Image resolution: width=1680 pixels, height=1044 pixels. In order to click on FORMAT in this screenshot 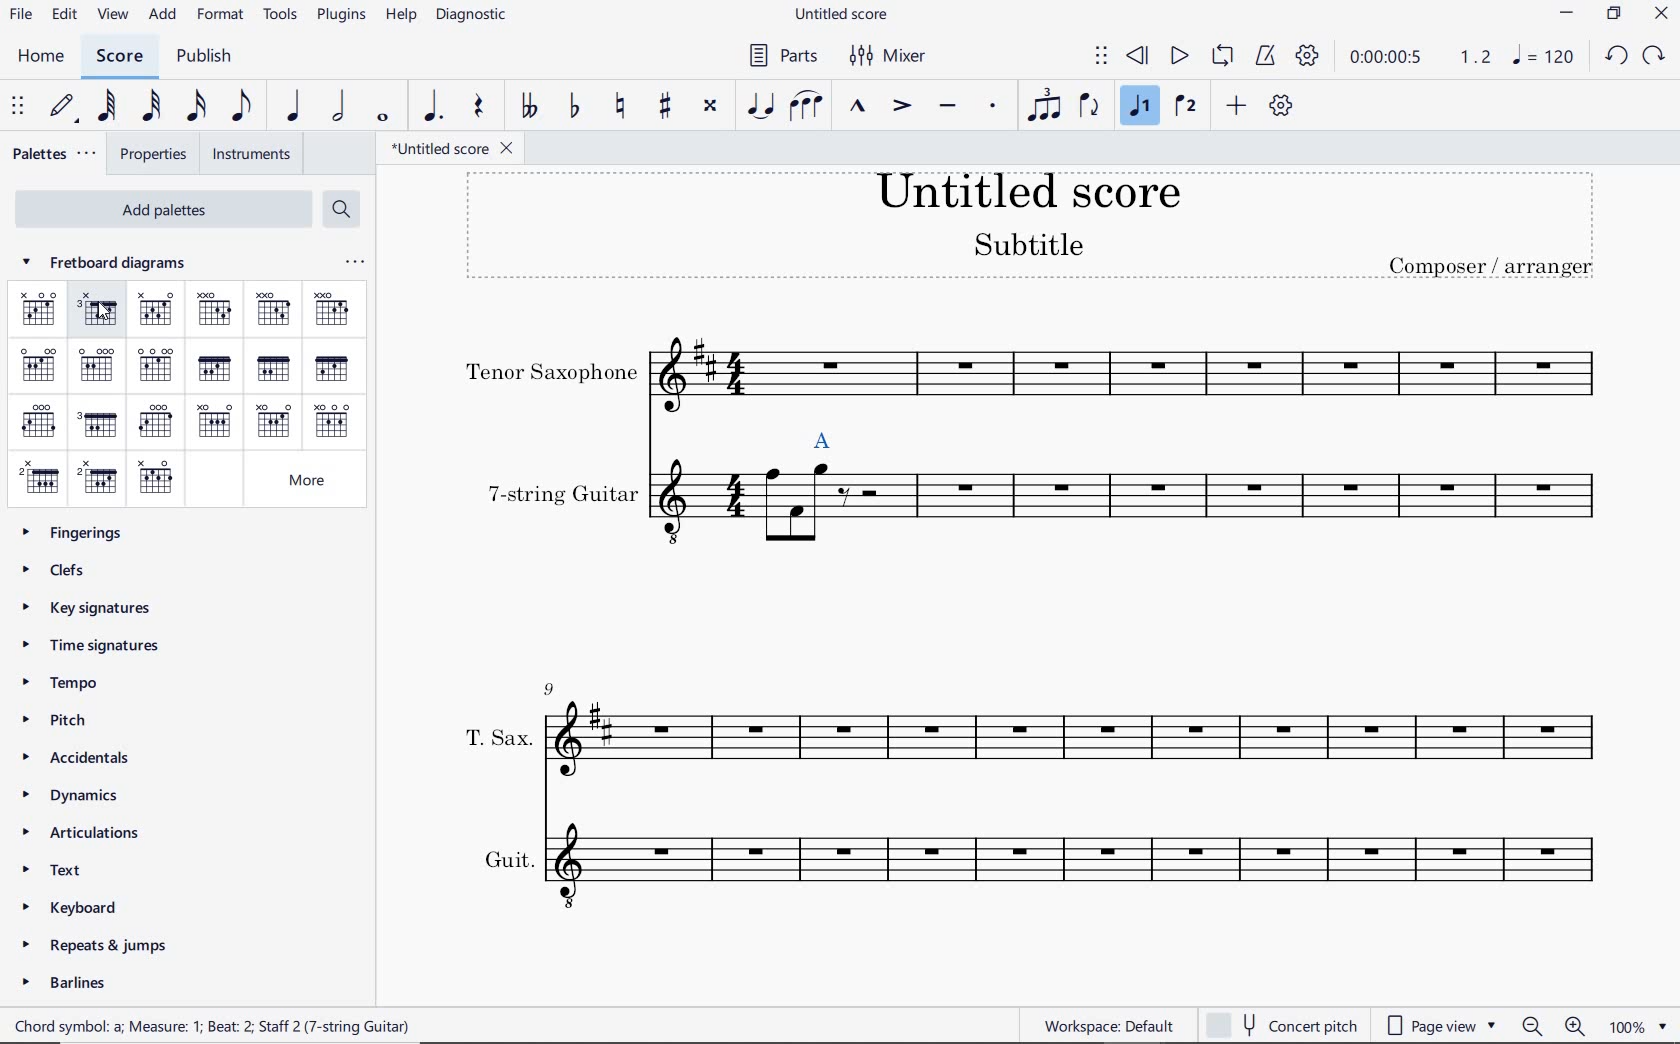, I will do `click(221, 16)`.